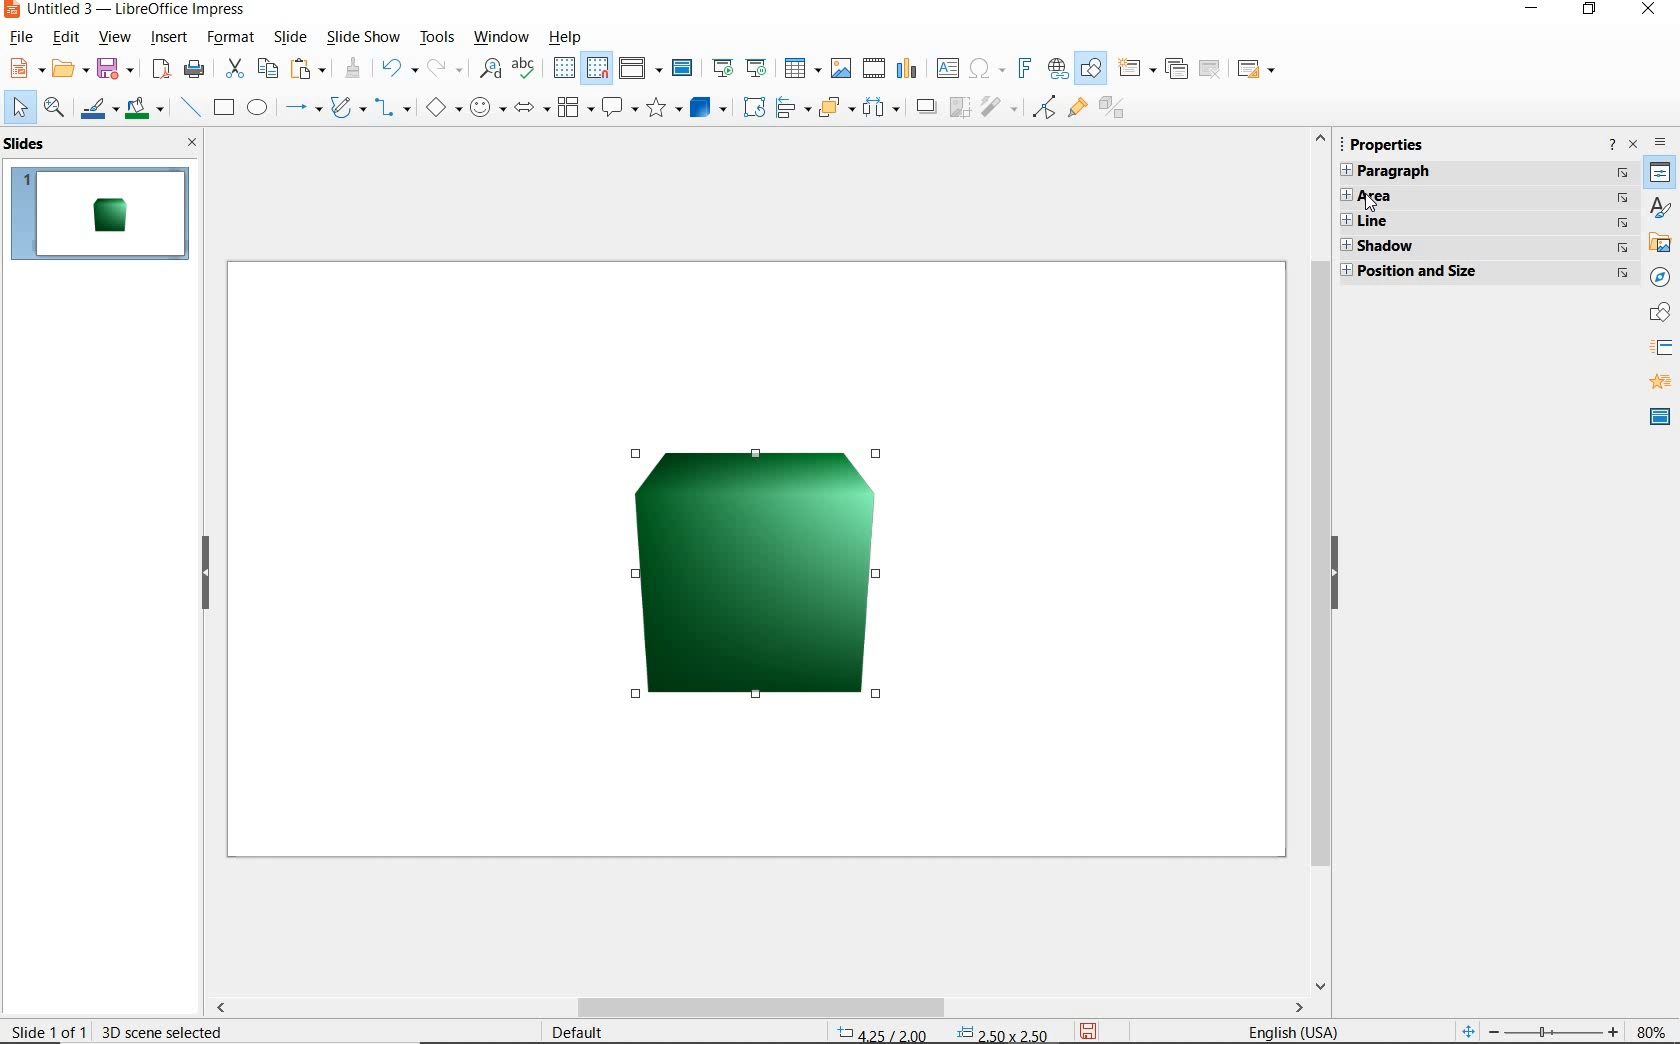 This screenshot has width=1680, height=1044. I want to click on find and replace, so click(488, 69).